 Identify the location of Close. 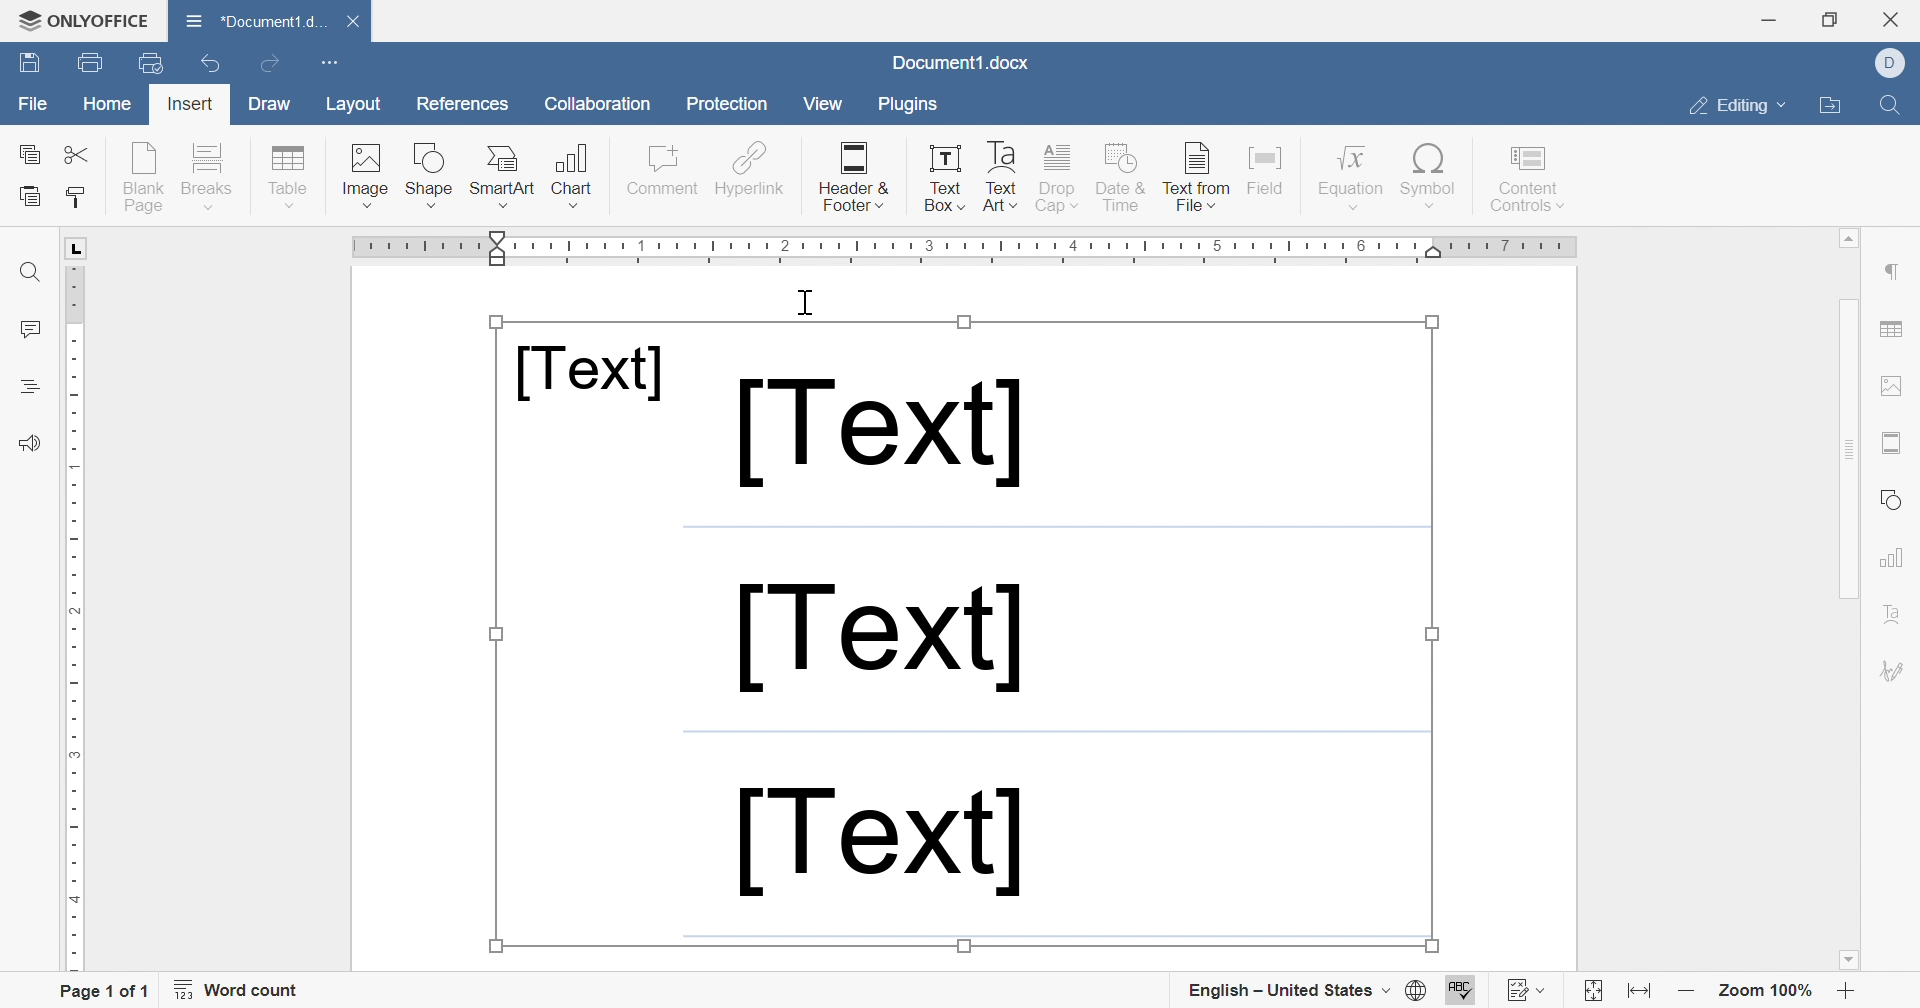
(1896, 18).